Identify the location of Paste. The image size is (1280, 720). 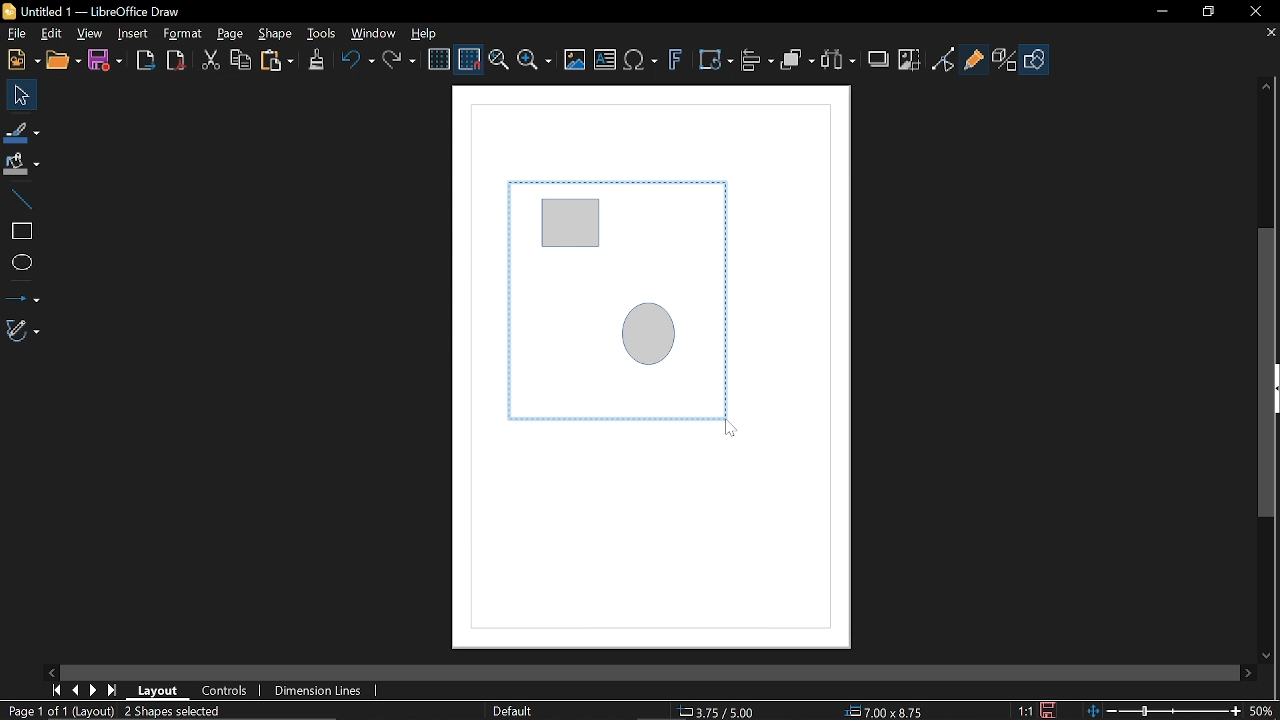
(277, 61).